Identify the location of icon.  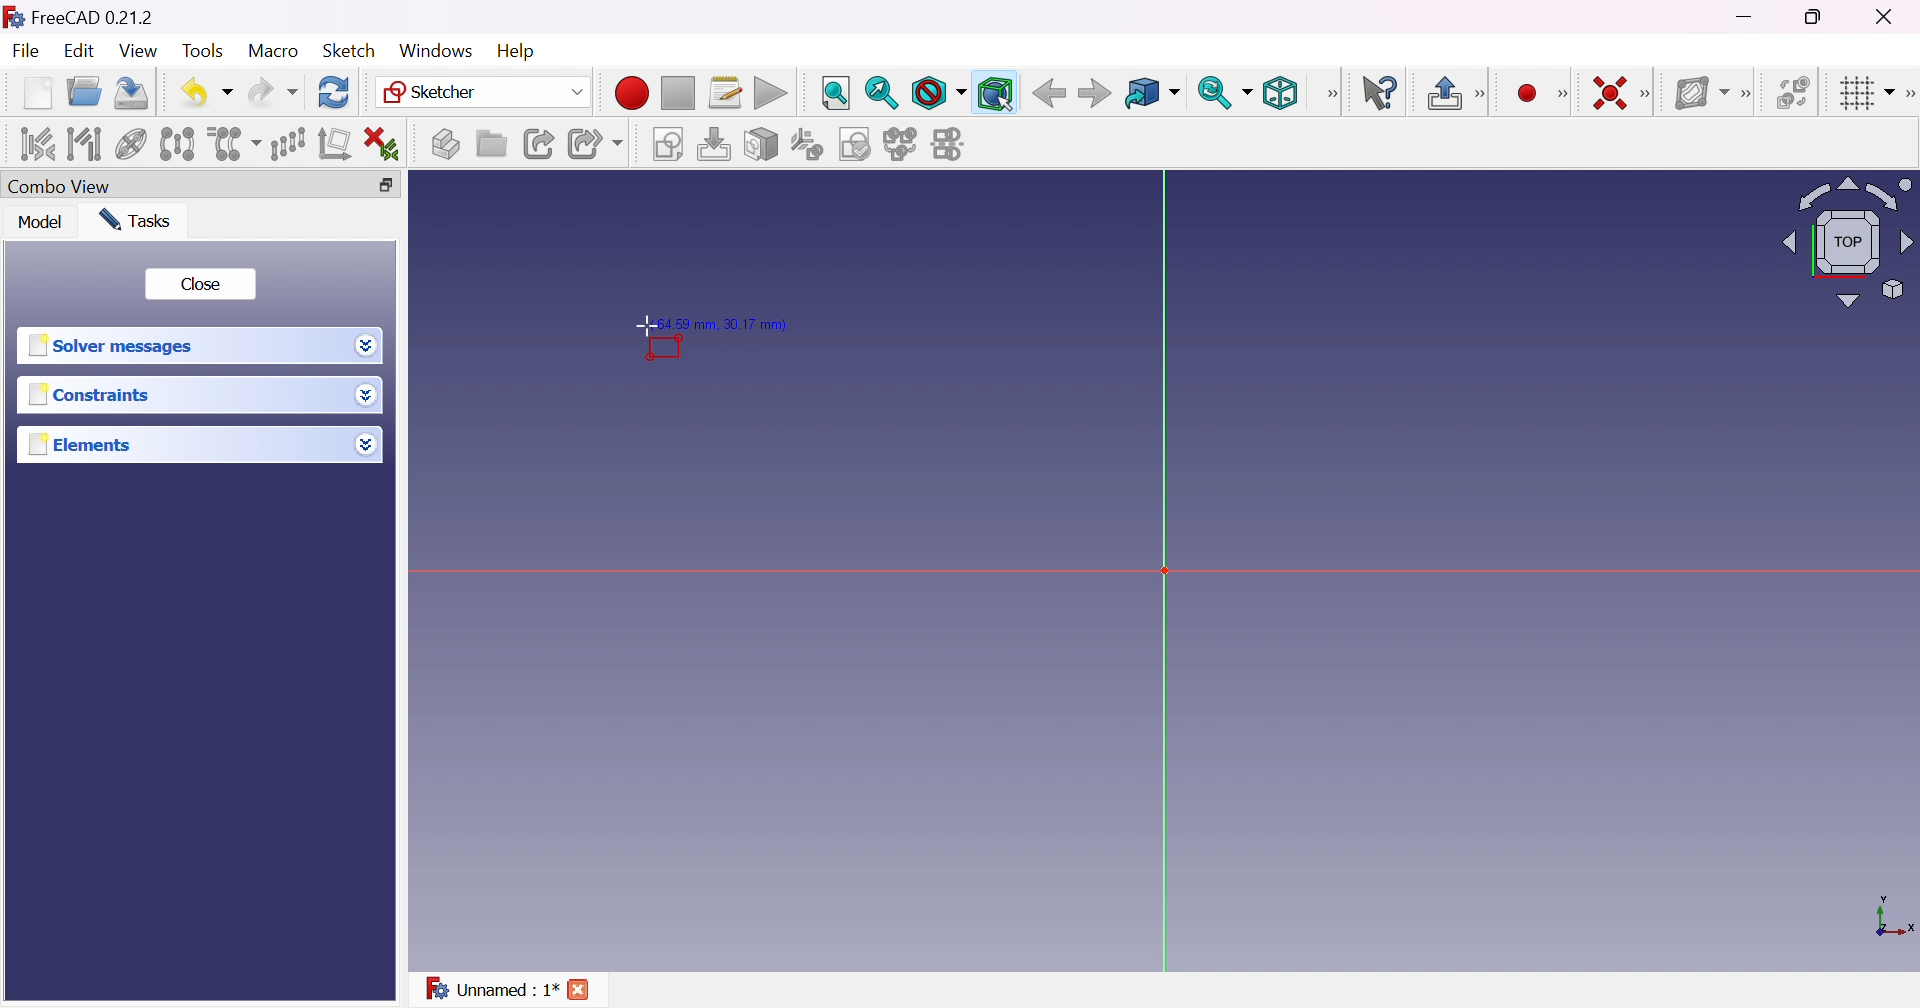
(13, 17).